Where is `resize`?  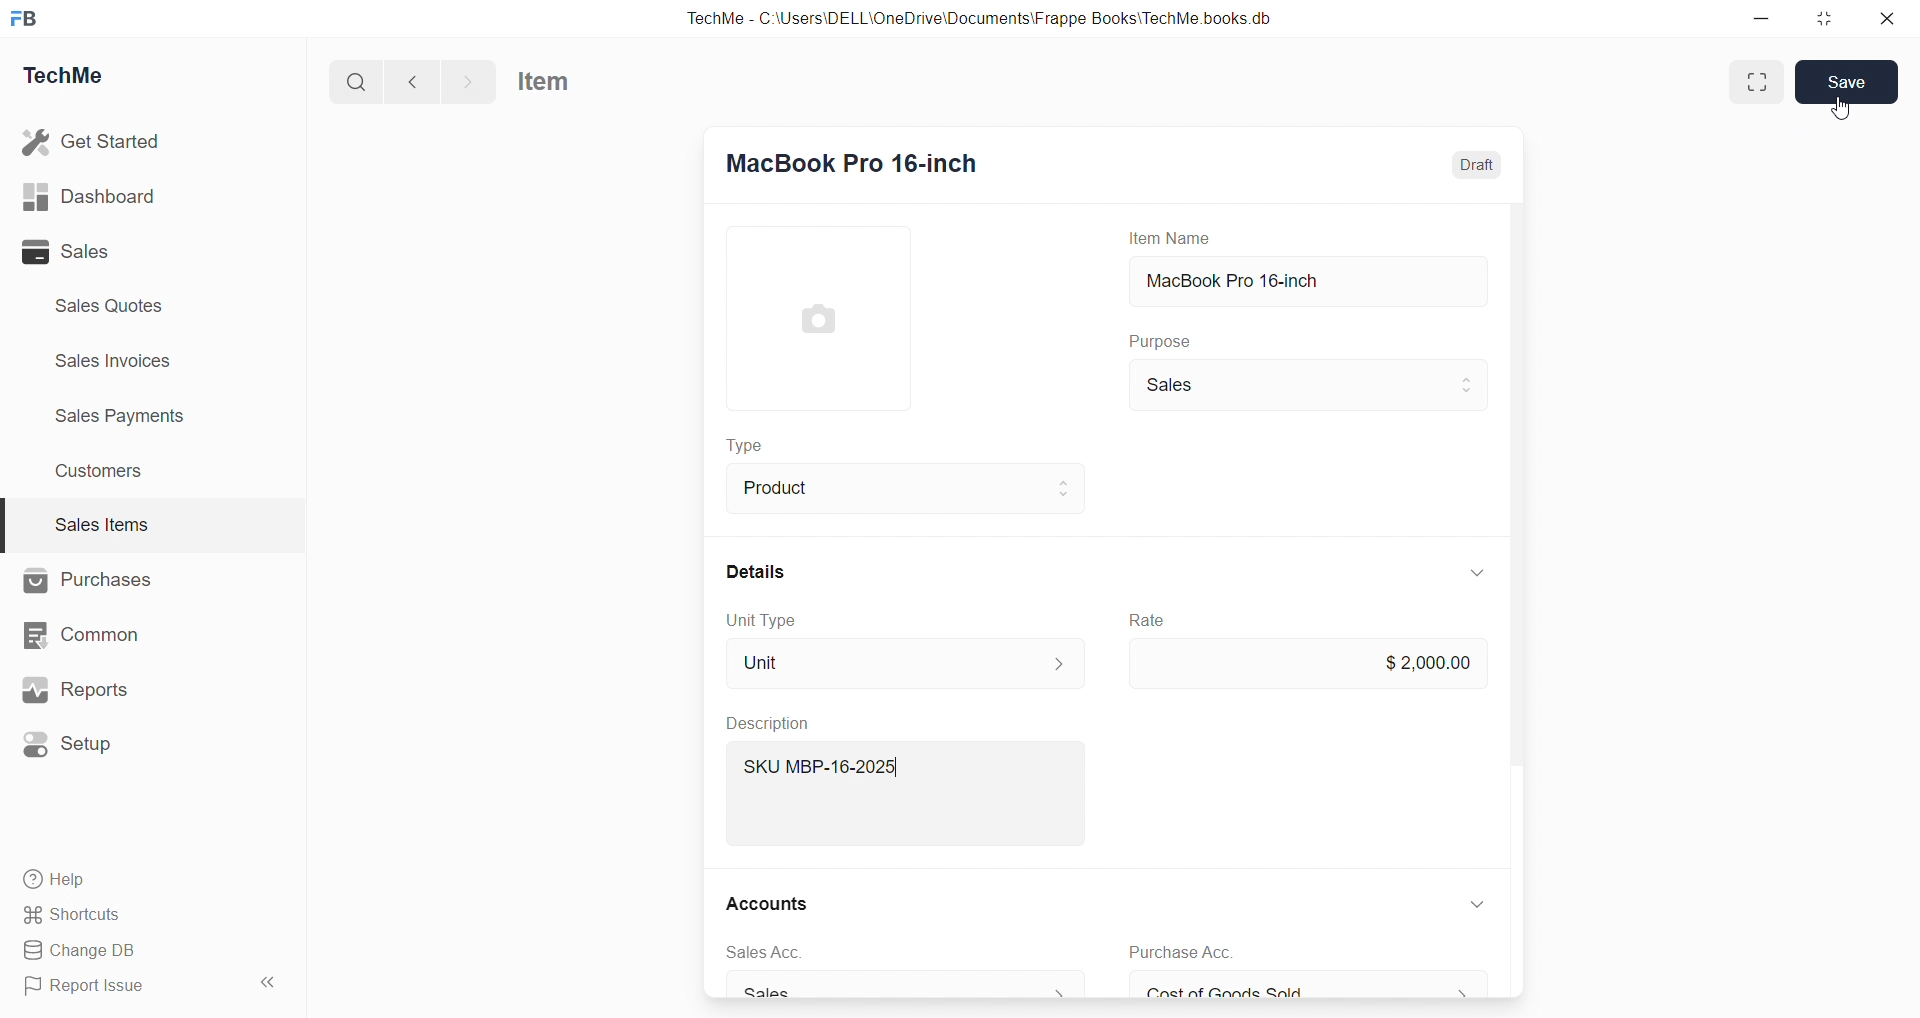
resize is located at coordinates (1824, 19).